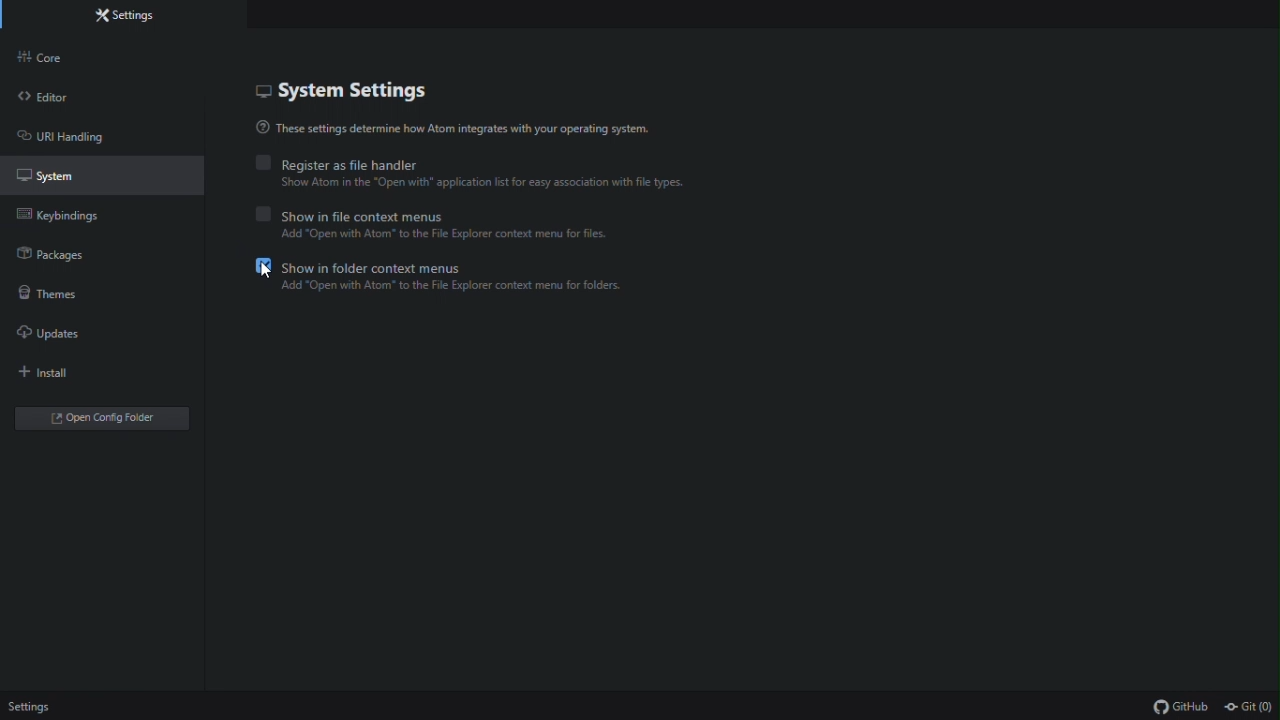 Image resolution: width=1280 pixels, height=720 pixels. I want to click on ‘Add "Open with Atom” to the File Explorer context menu for folders., so click(455, 288).